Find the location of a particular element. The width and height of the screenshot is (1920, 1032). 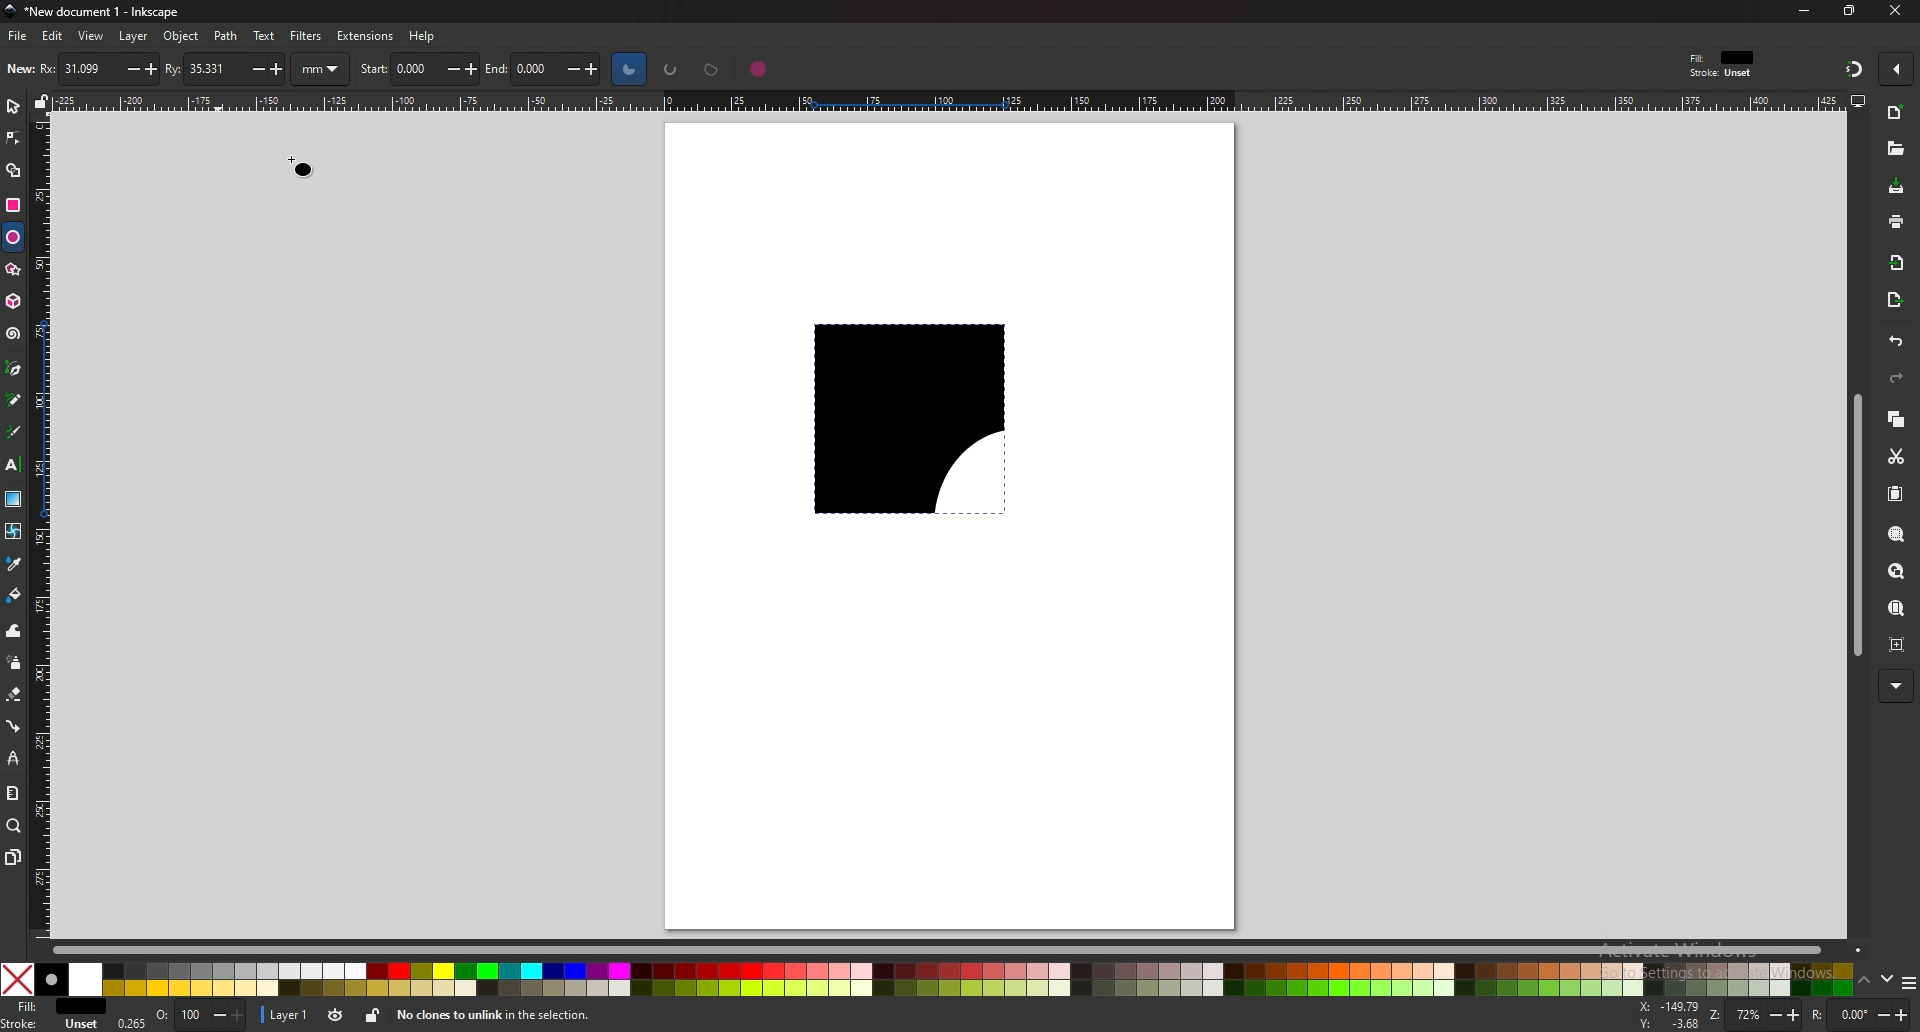

resize is located at coordinates (1849, 12).